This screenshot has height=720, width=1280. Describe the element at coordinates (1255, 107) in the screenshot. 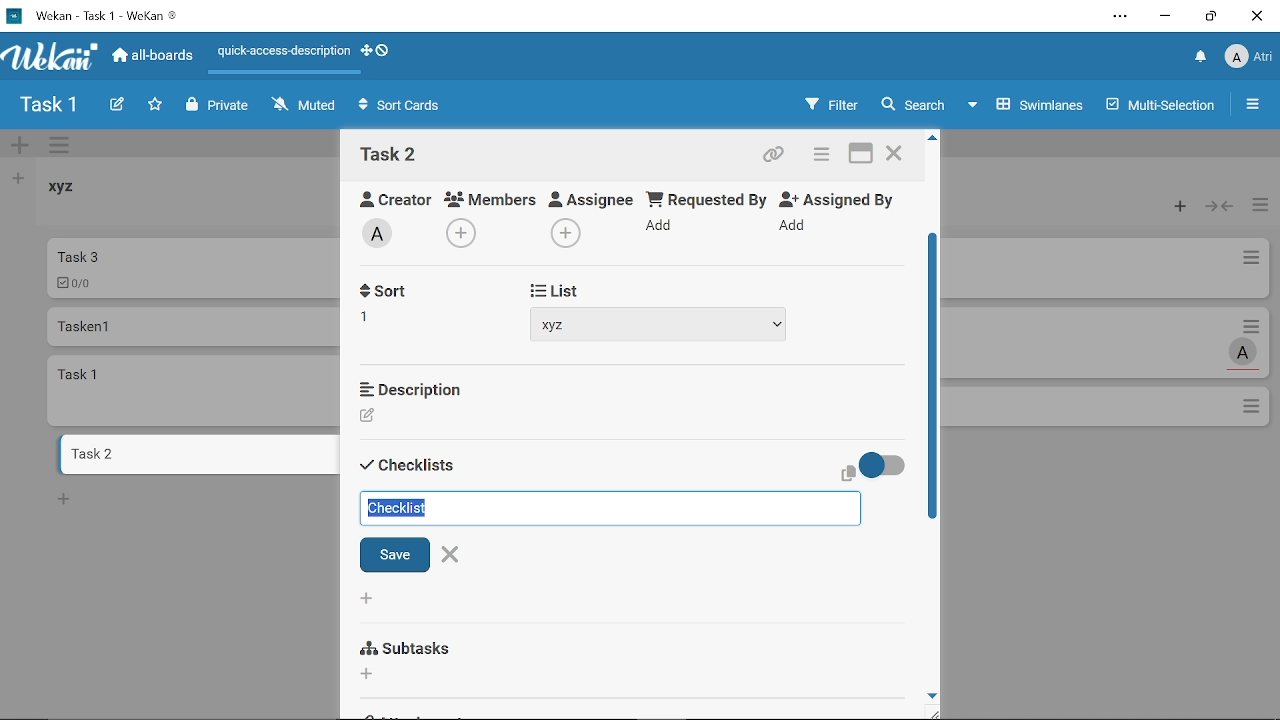

I see `Open/close sidebar` at that location.